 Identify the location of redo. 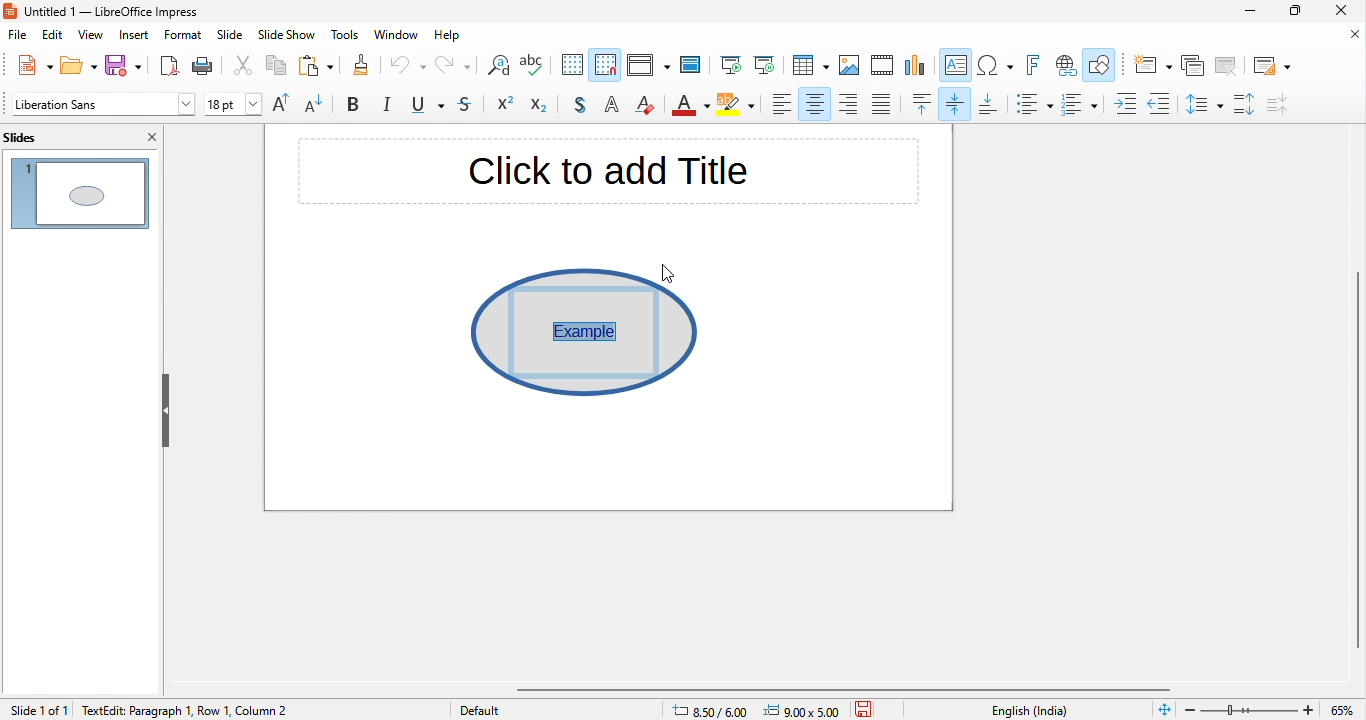
(452, 68).